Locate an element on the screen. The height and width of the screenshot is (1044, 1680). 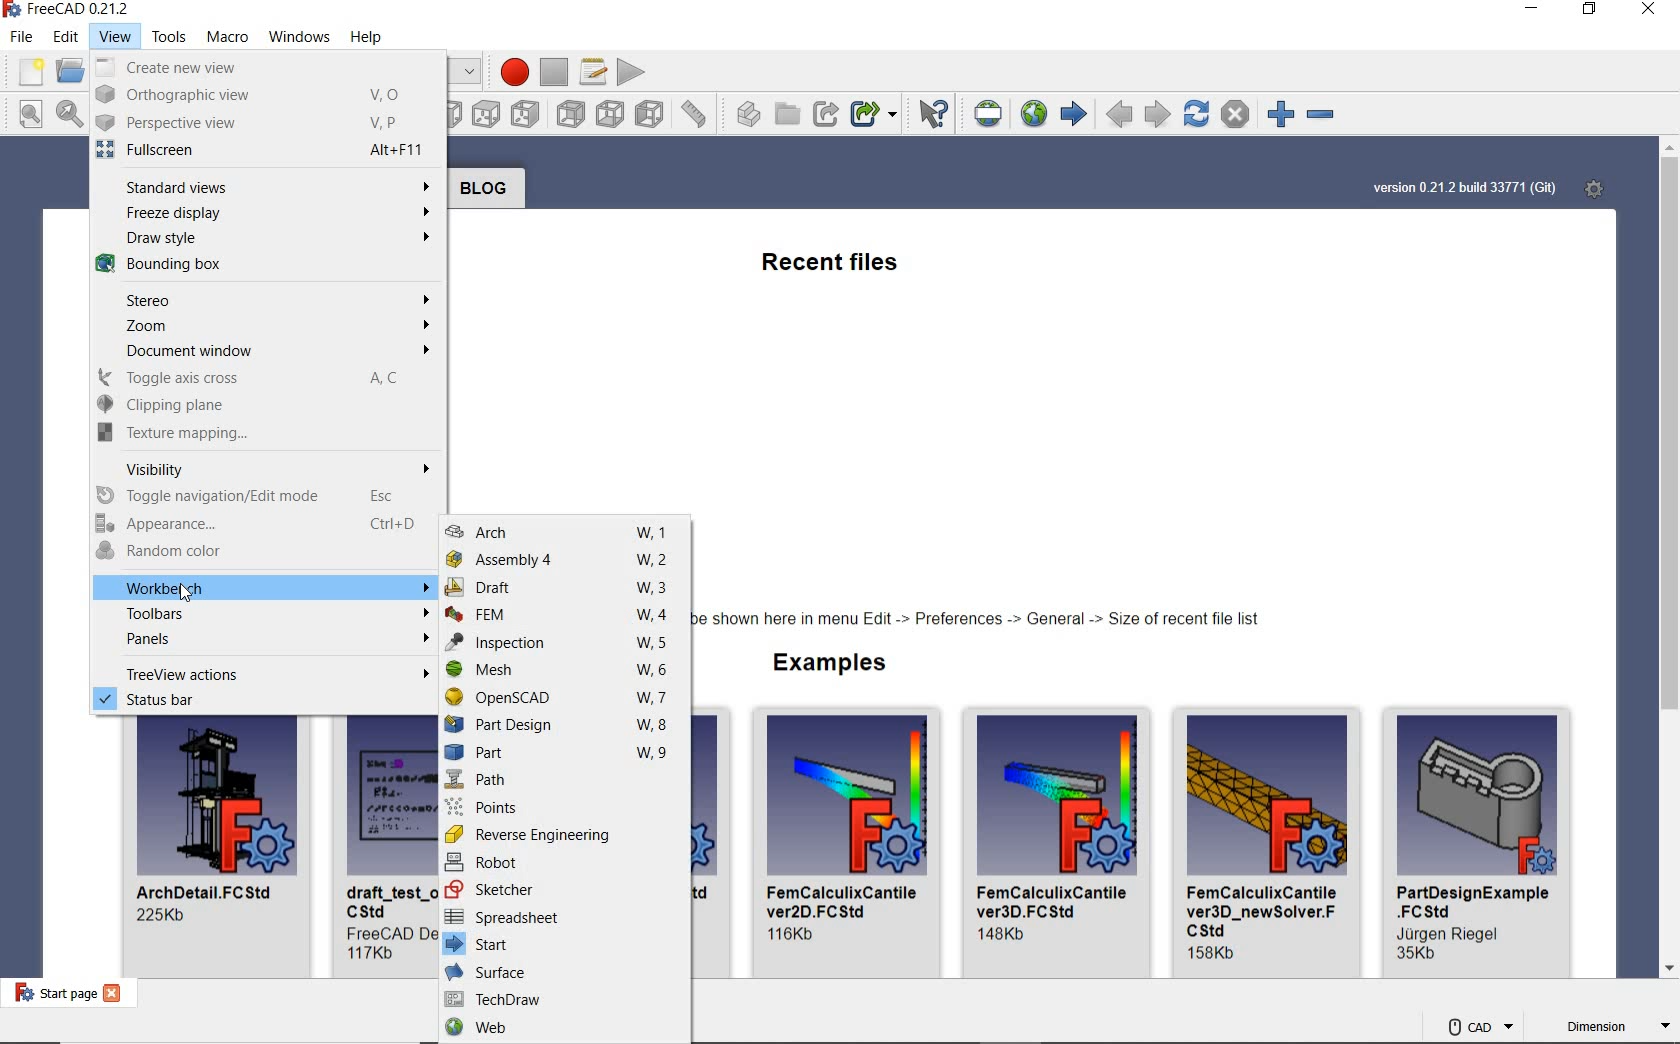
right is located at coordinates (527, 114).